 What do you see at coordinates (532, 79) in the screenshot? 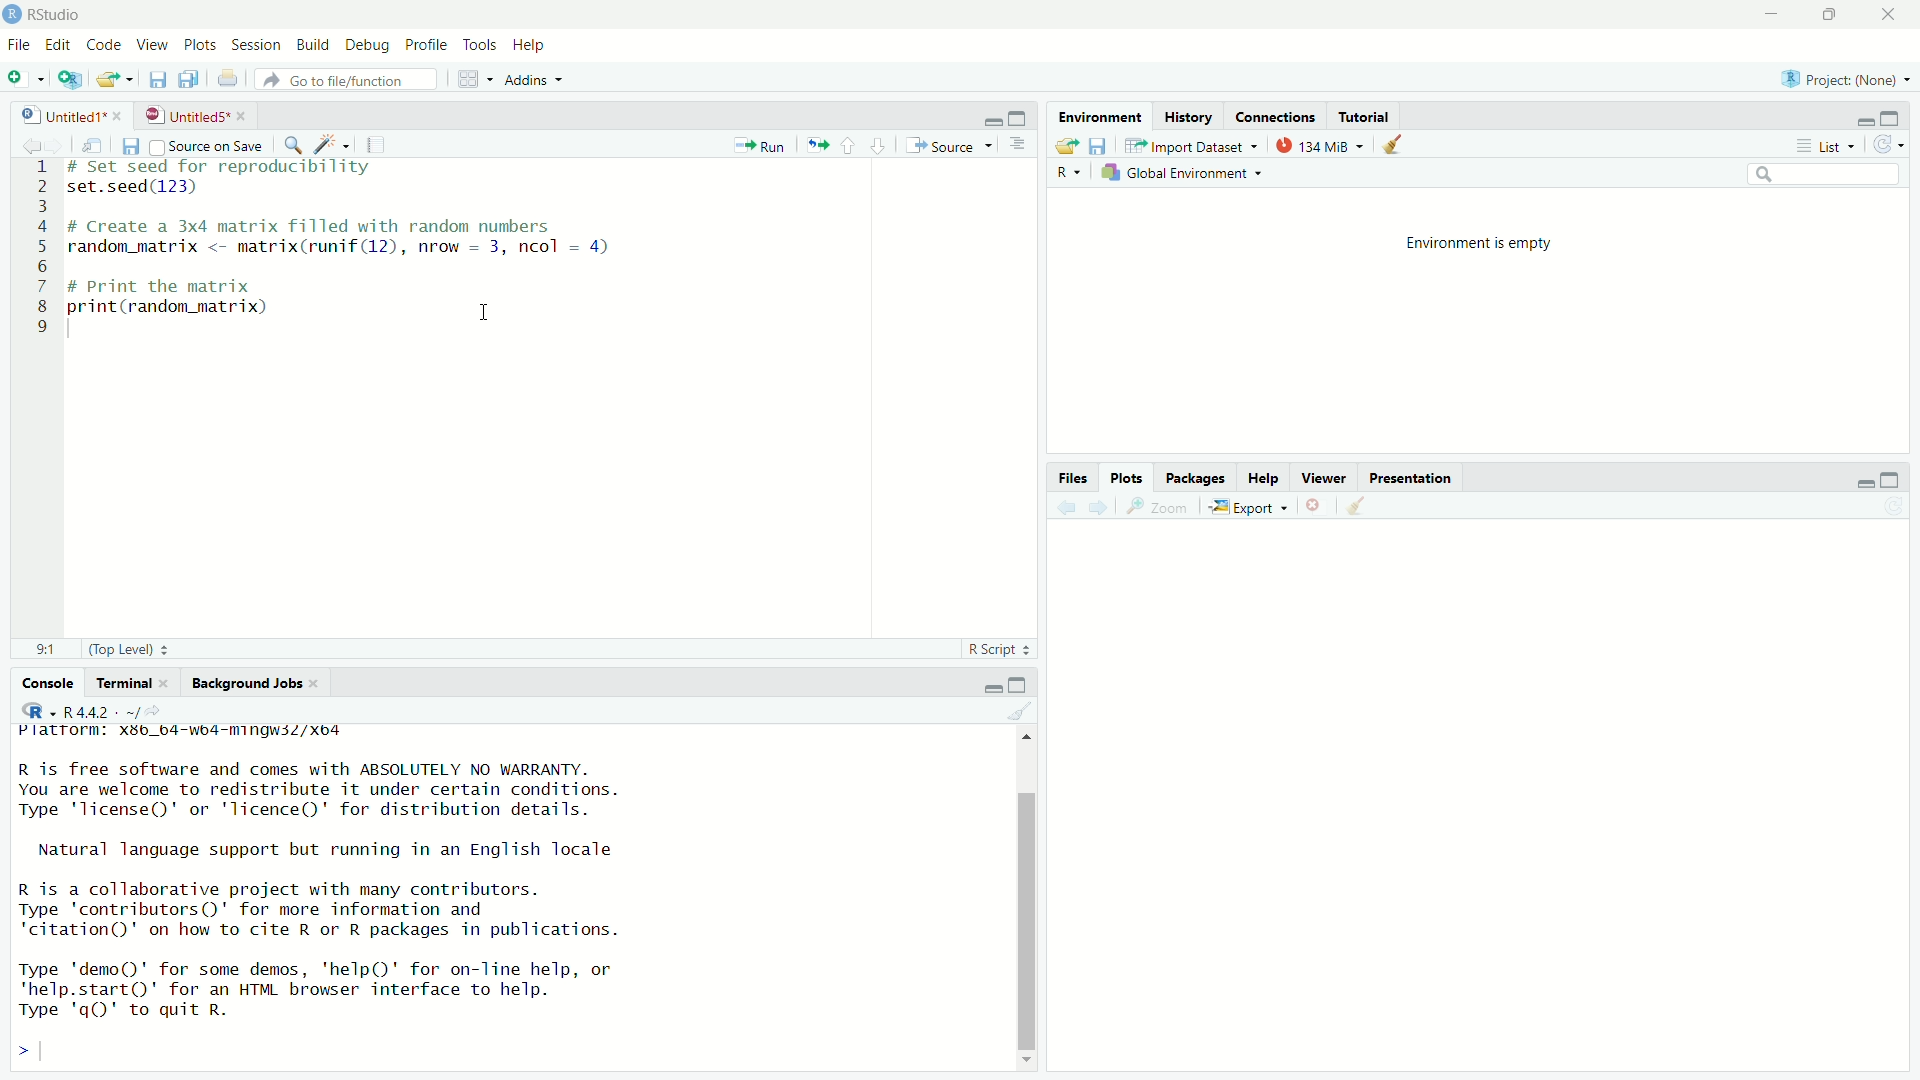
I see `Addins +` at bounding box center [532, 79].